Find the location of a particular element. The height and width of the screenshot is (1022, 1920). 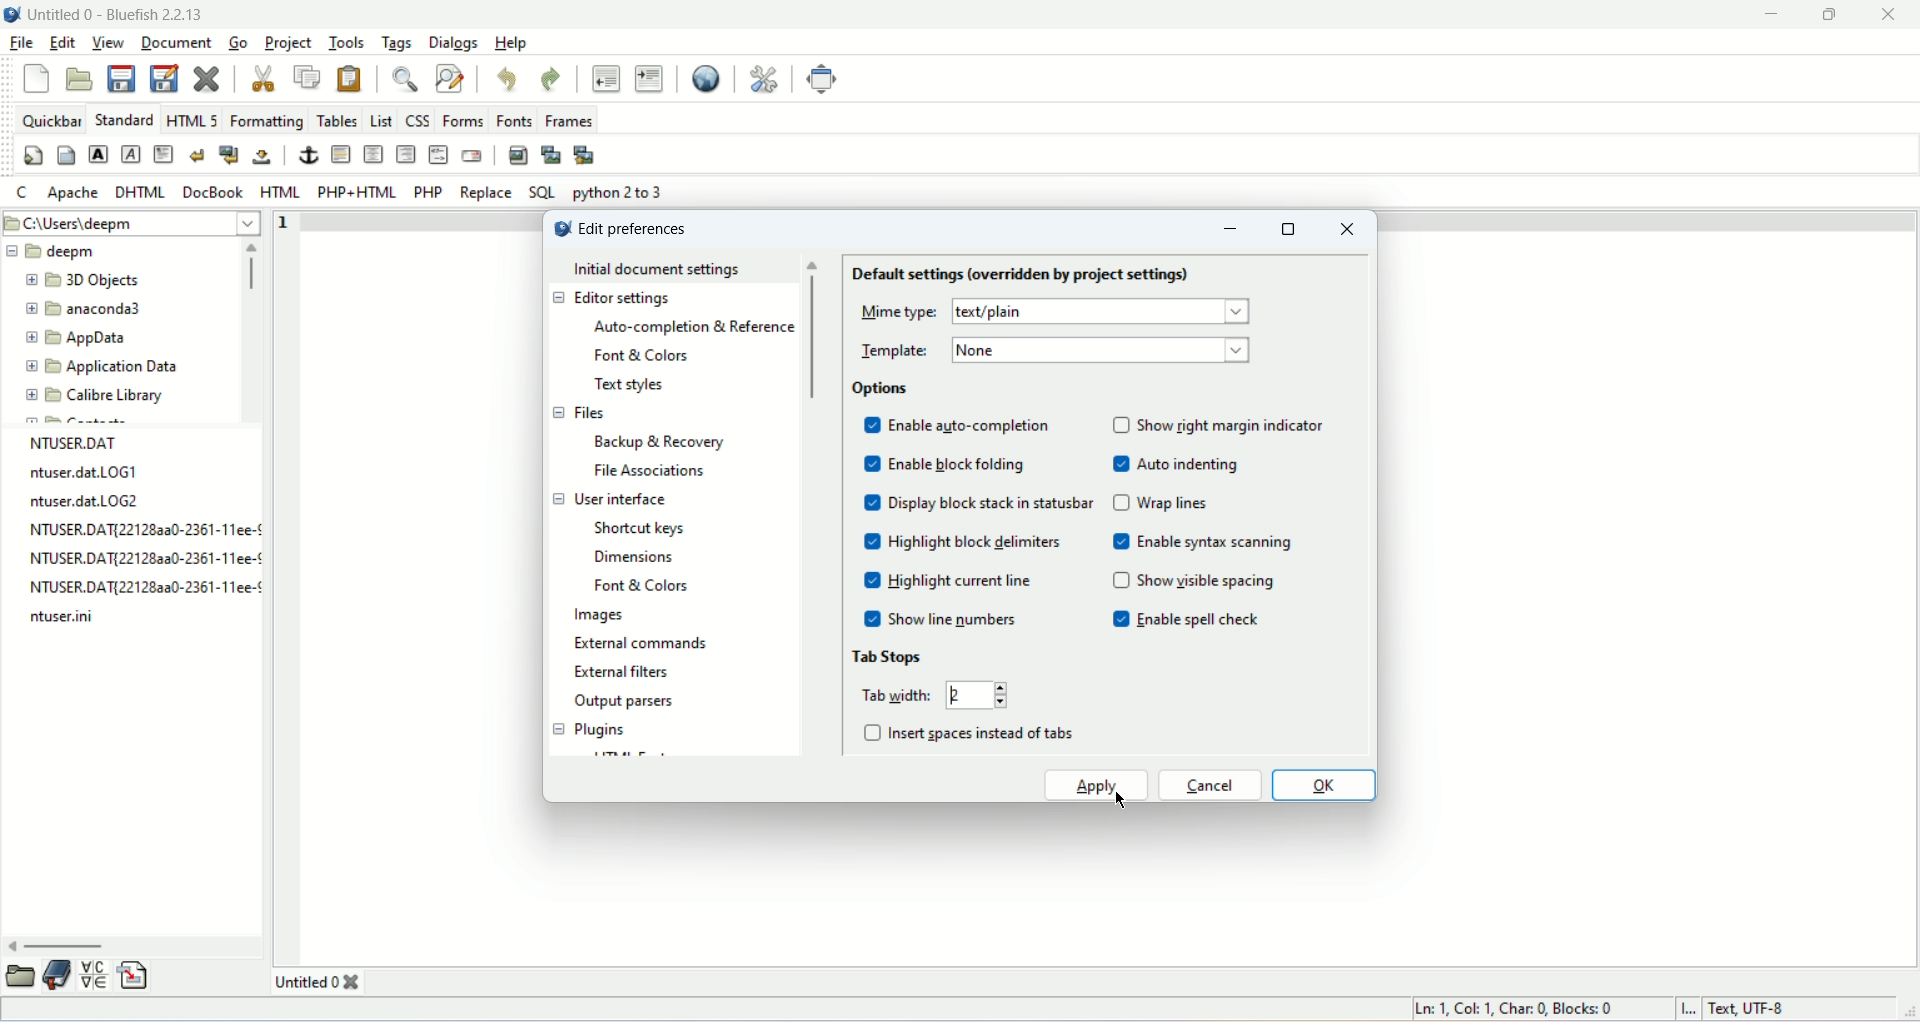

formatting is located at coordinates (266, 119).